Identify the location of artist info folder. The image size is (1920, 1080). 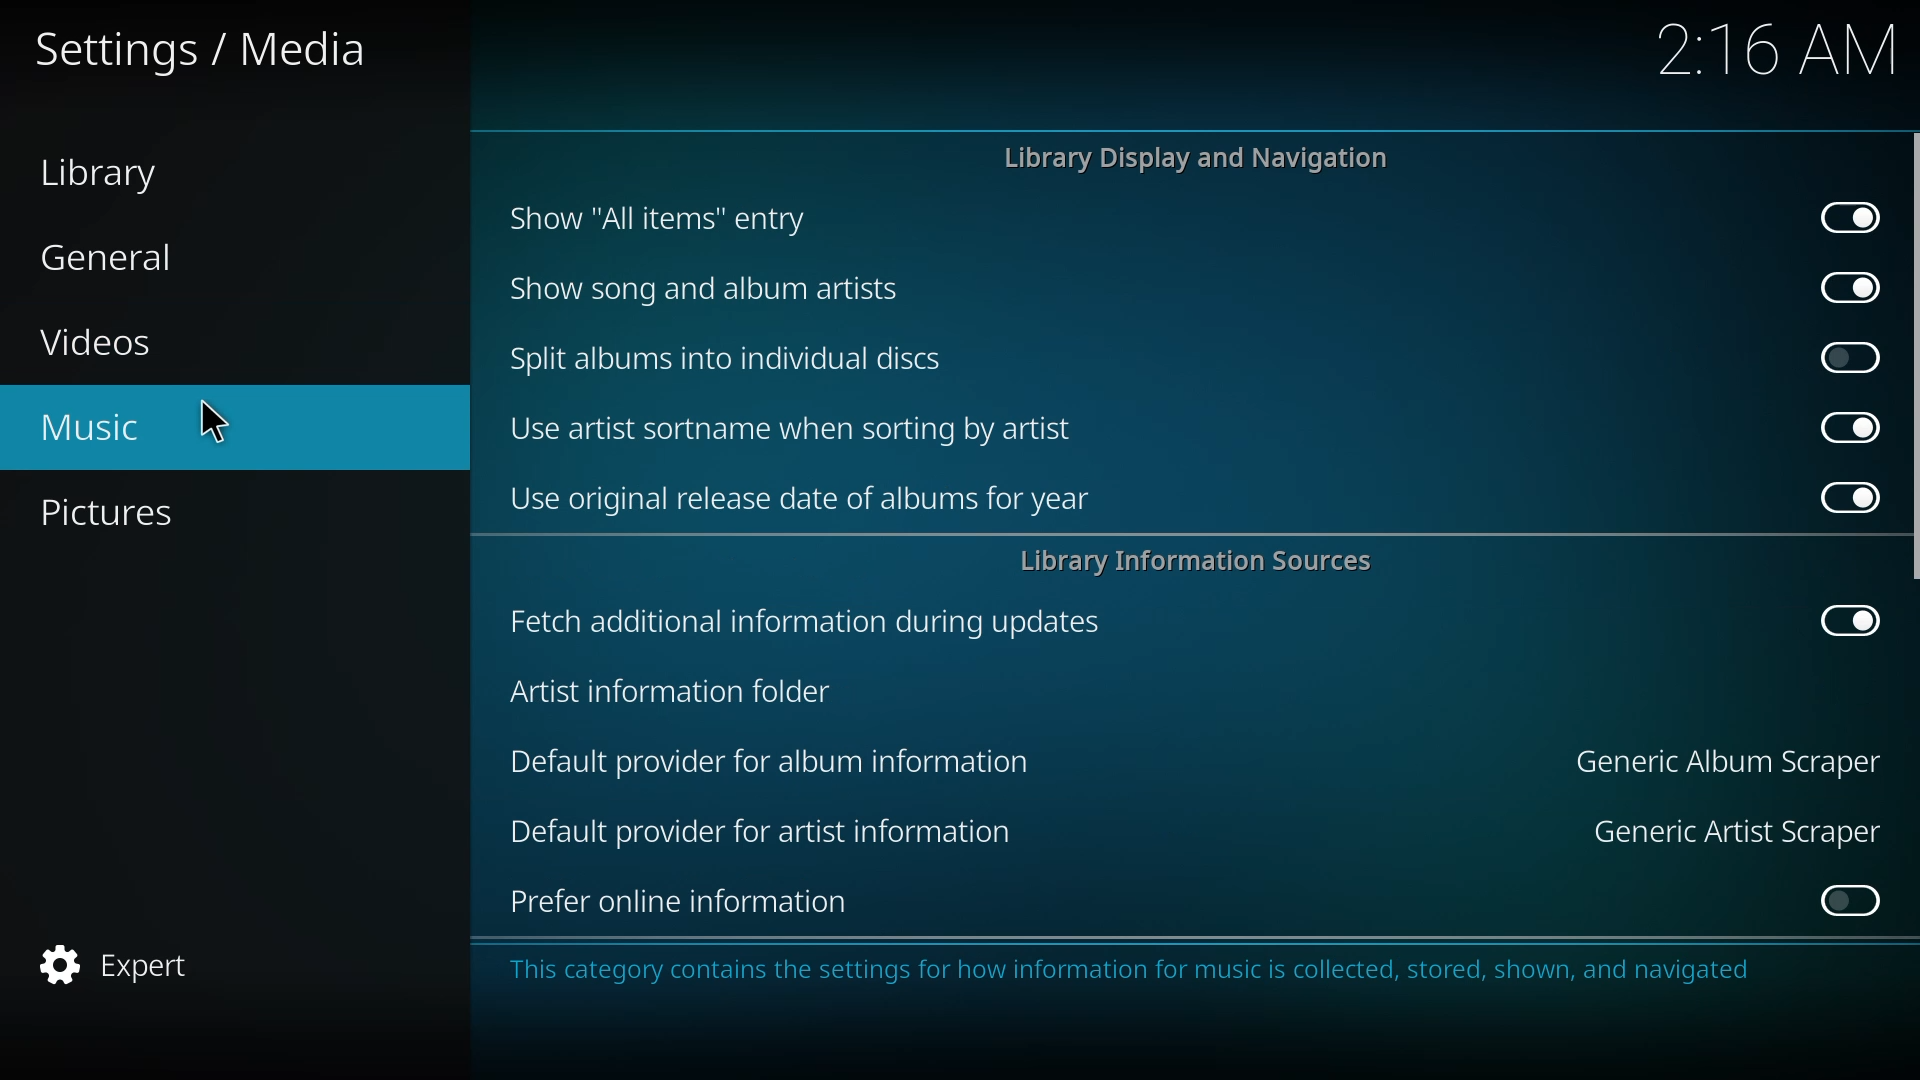
(670, 694).